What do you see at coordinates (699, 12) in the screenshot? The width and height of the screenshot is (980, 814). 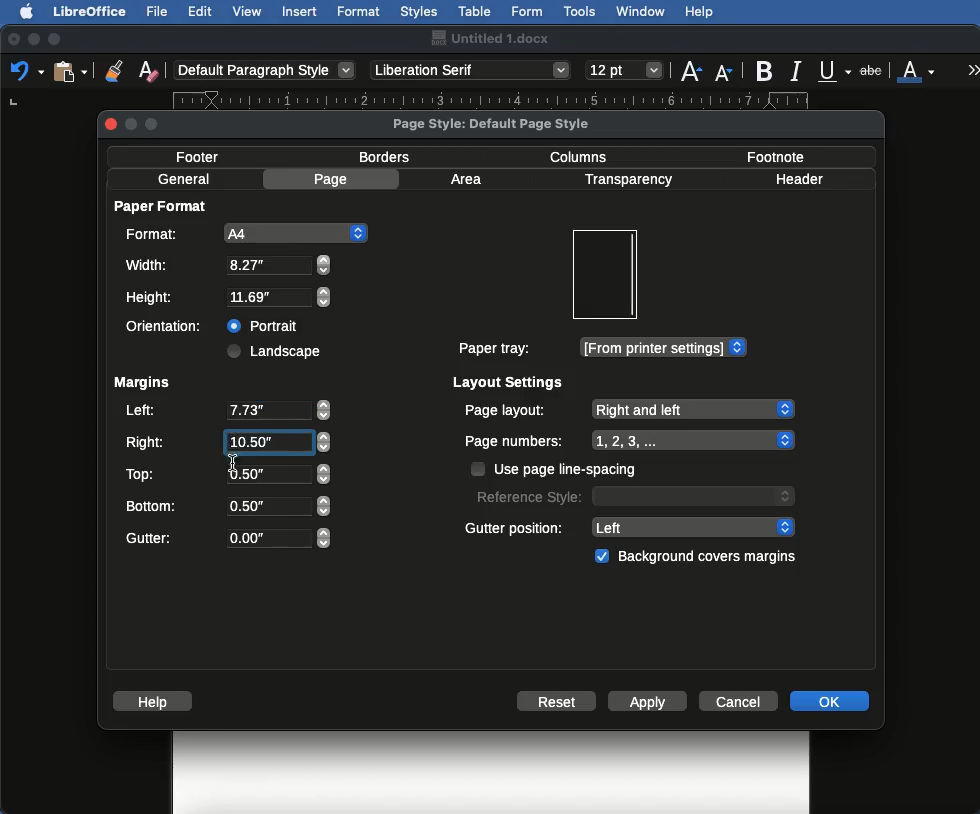 I see `Help` at bounding box center [699, 12].